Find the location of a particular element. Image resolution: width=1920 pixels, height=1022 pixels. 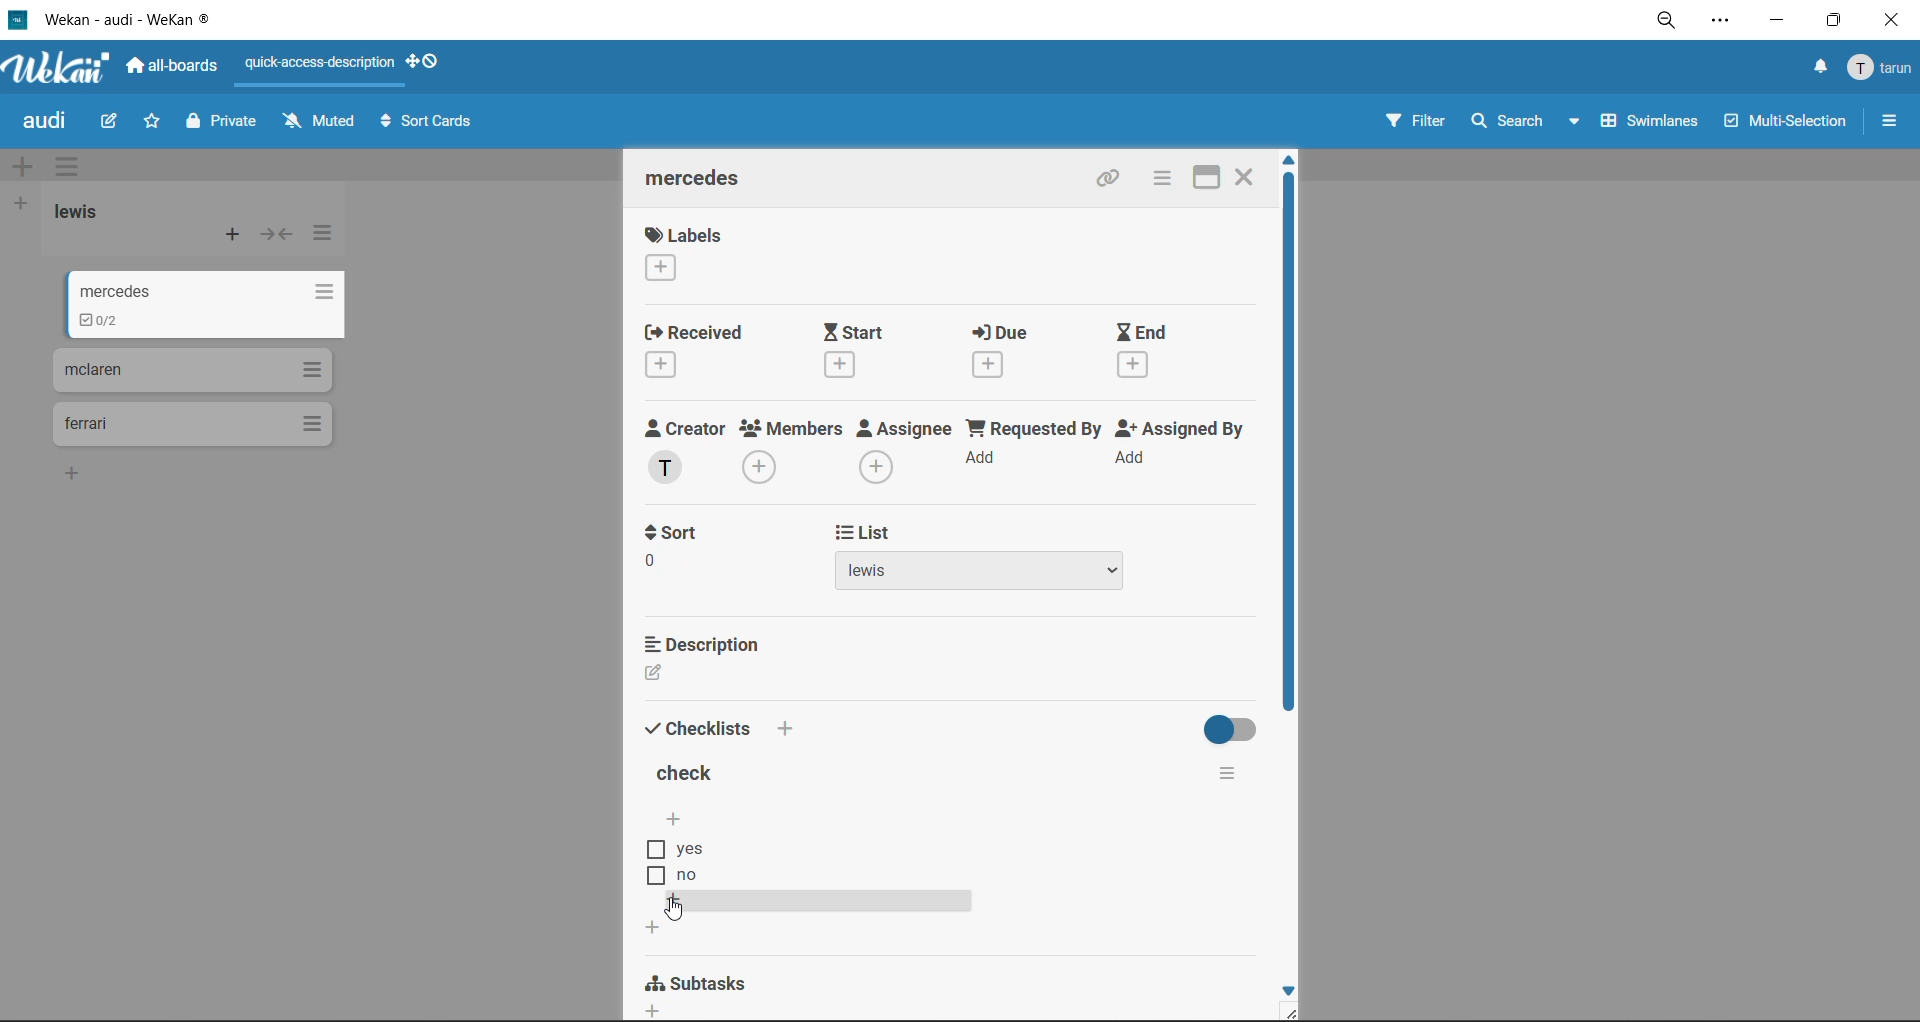

Checbox is located at coordinates (653, 850).